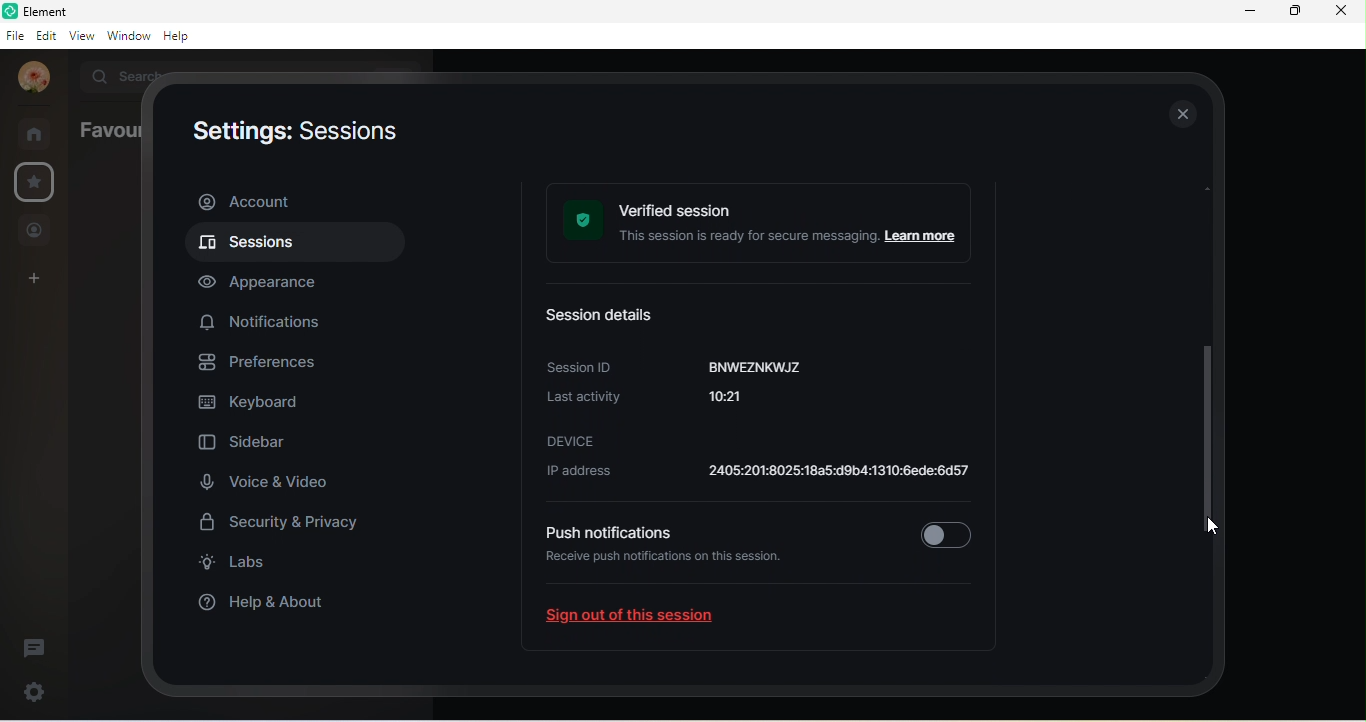  Describe the element at coordinates (269, 282) in the screenshot. I see `appearance` at that location.